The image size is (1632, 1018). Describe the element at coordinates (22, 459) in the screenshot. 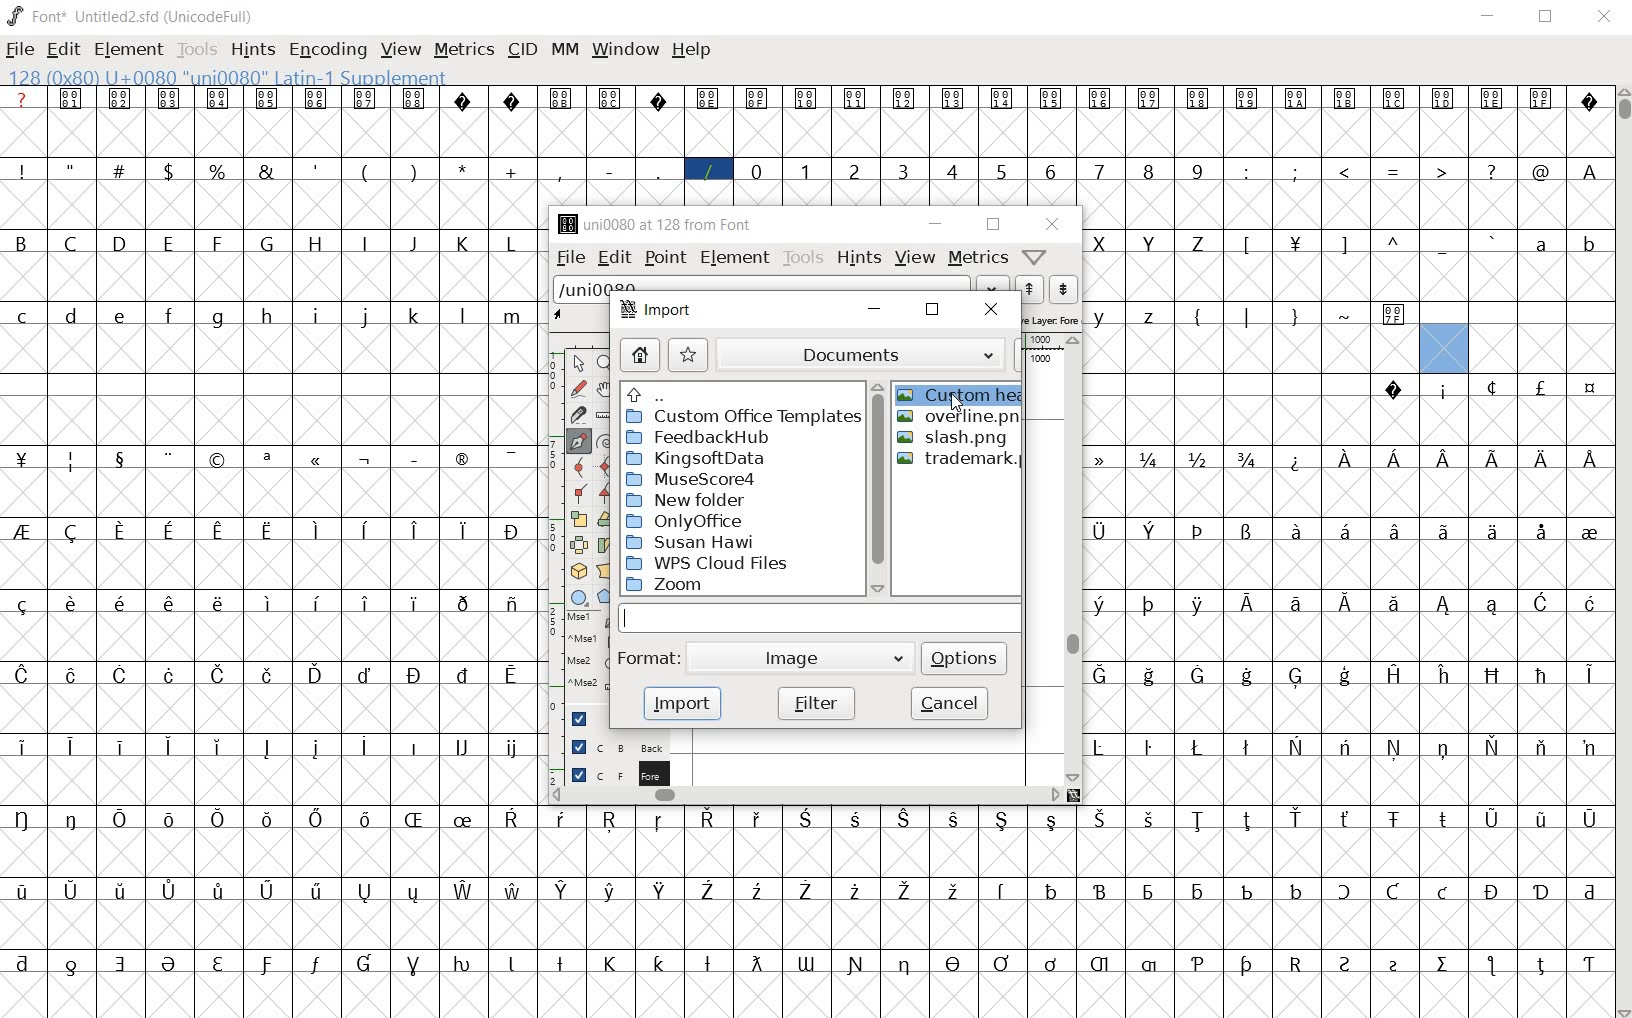

I see `glyph` at that location.